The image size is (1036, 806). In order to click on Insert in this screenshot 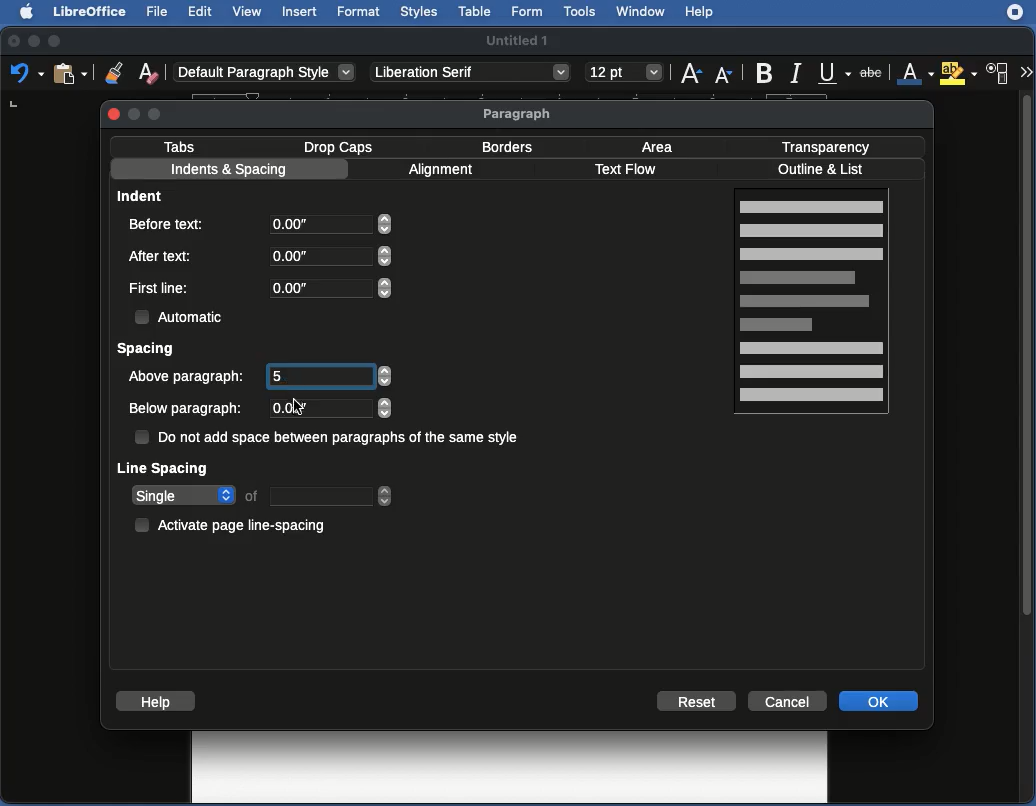, I will do `click(299, 11)`.